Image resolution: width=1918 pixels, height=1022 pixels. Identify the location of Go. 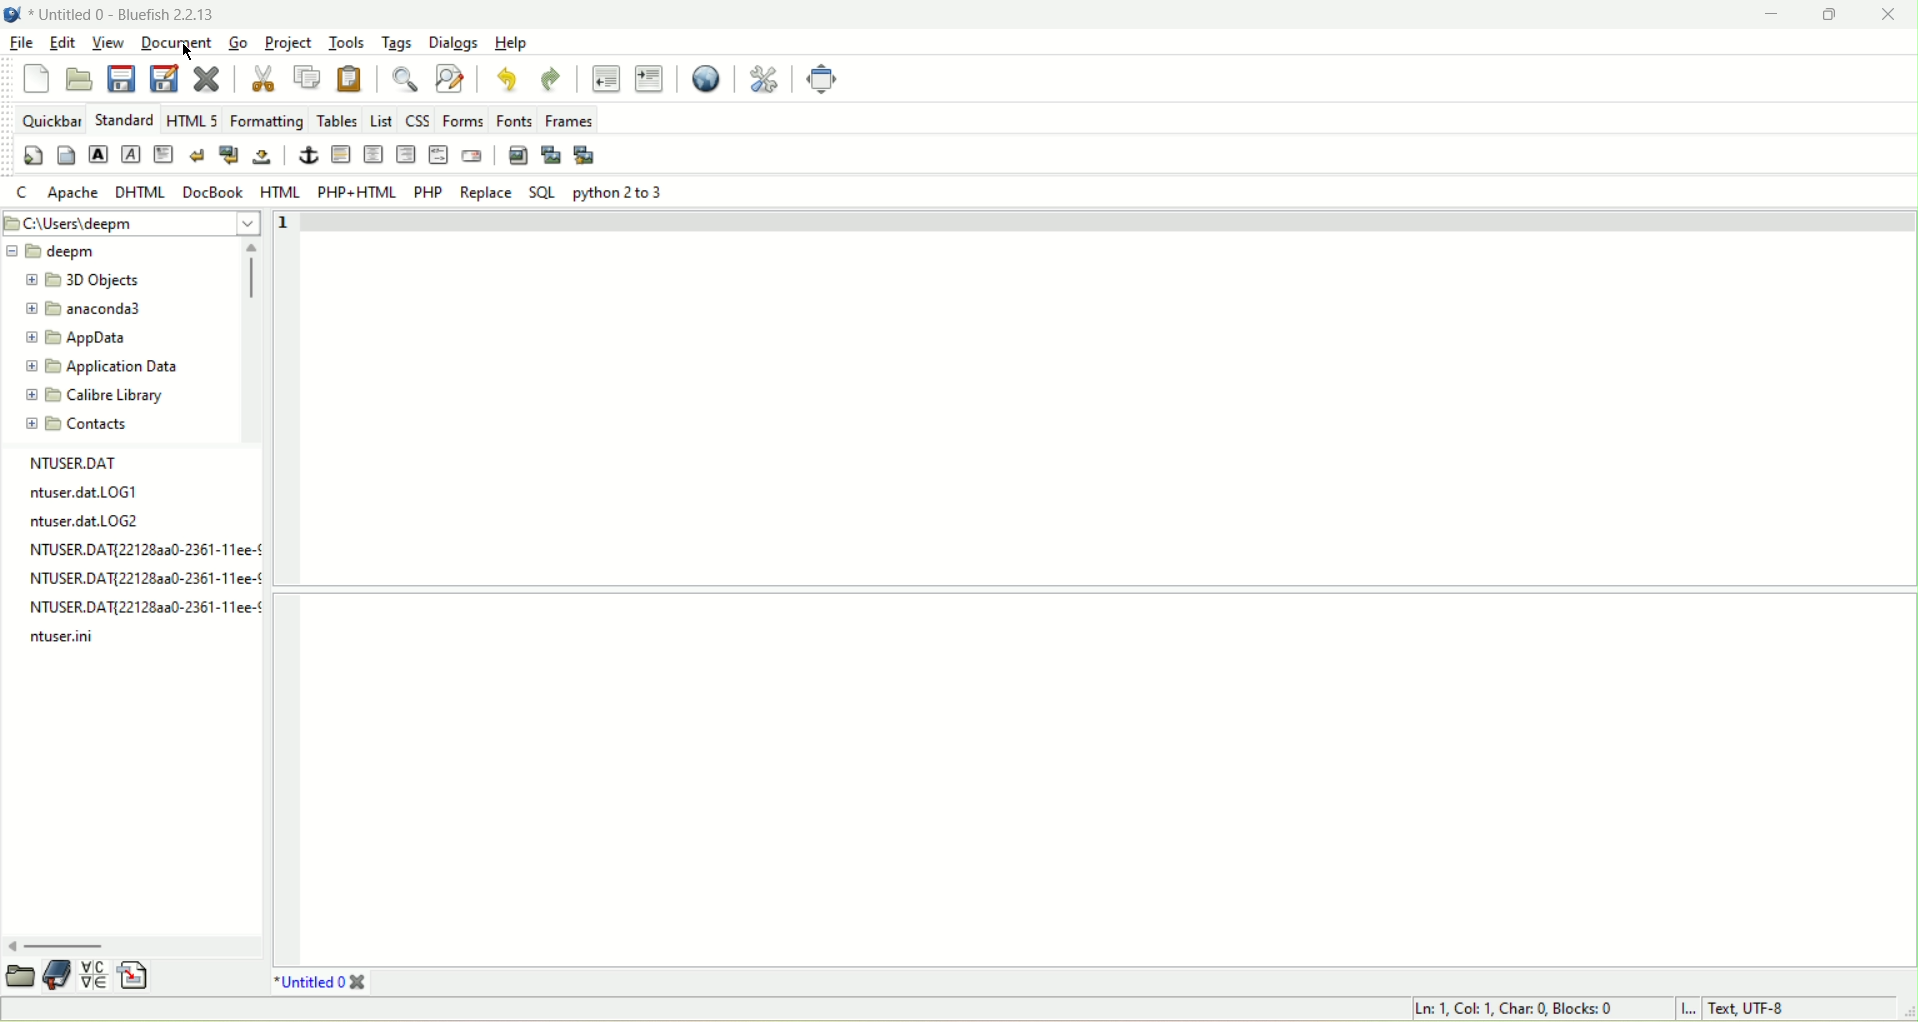
(240, 41).